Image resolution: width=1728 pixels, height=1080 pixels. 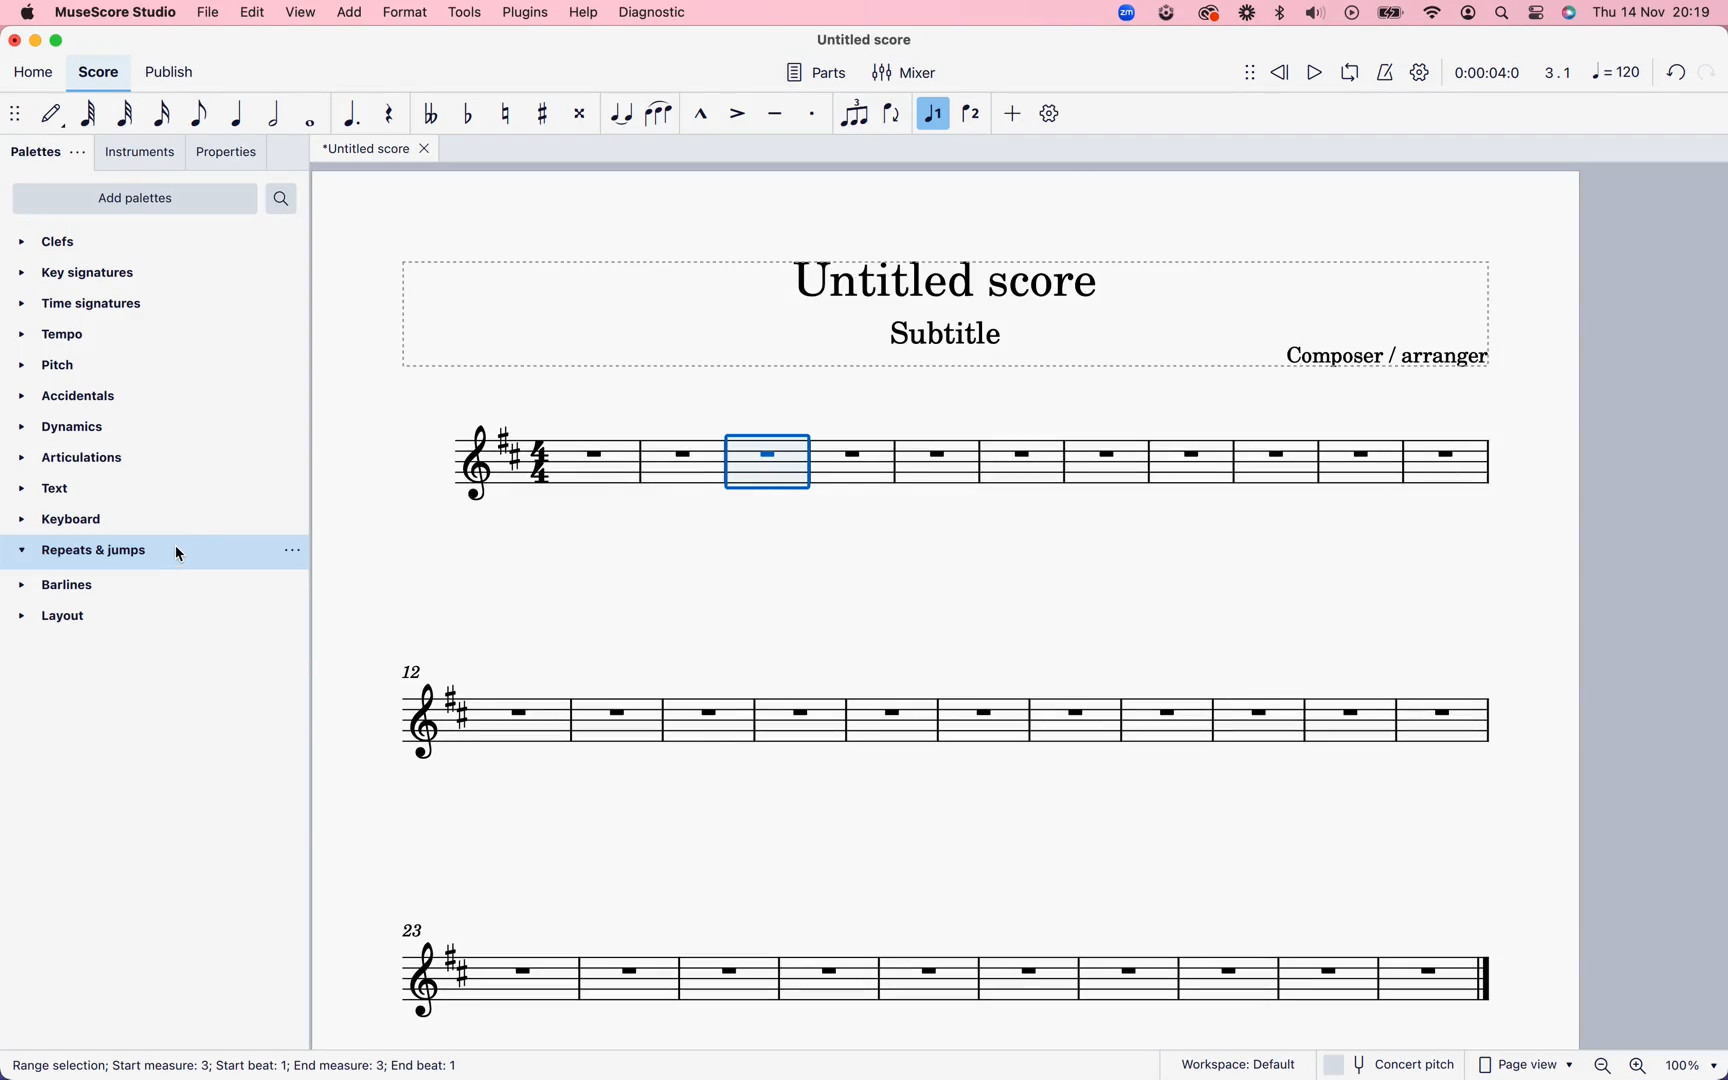 What do you see at coordinates (225, 152) in the screenshot?
I see `properties` at bounding box center [225, 152].